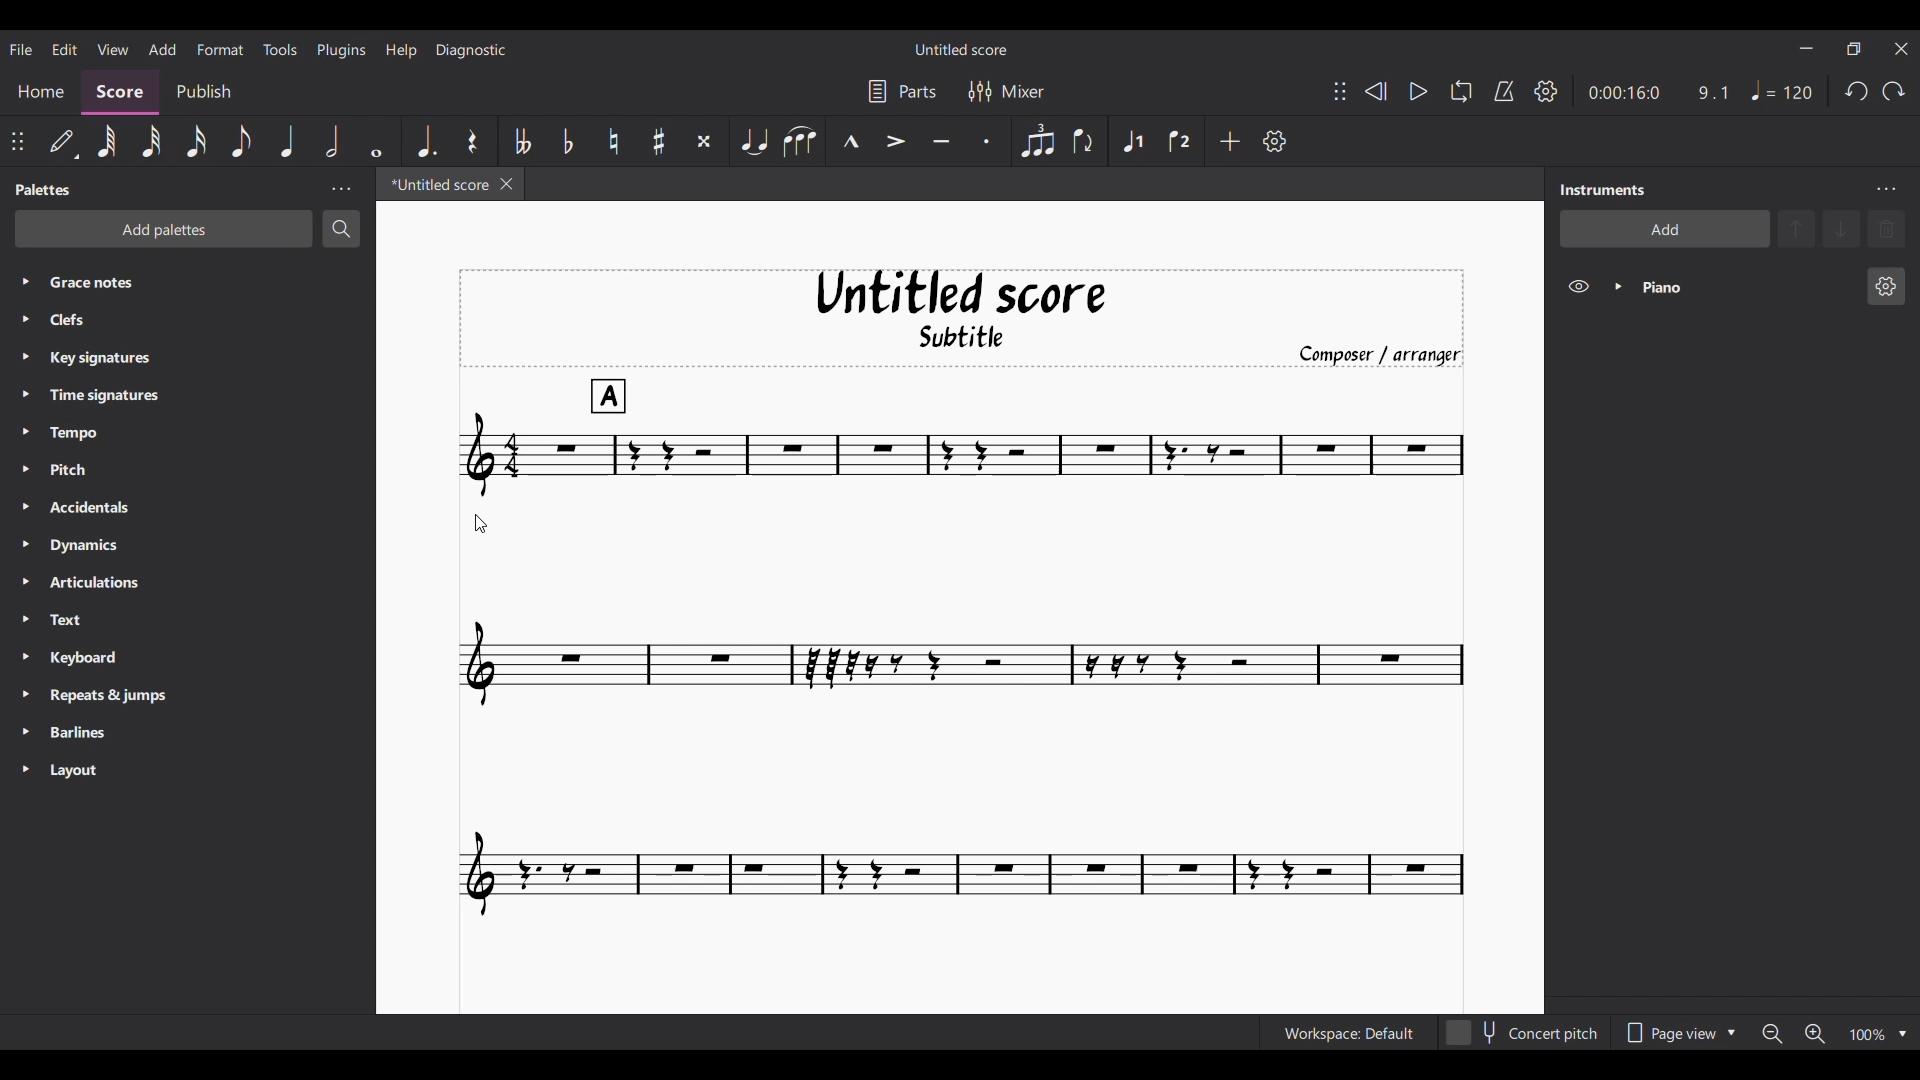  What do you see at coordinates (104, 772) in the screenshot?
I see `Layout` at bounding box center [104, 772].